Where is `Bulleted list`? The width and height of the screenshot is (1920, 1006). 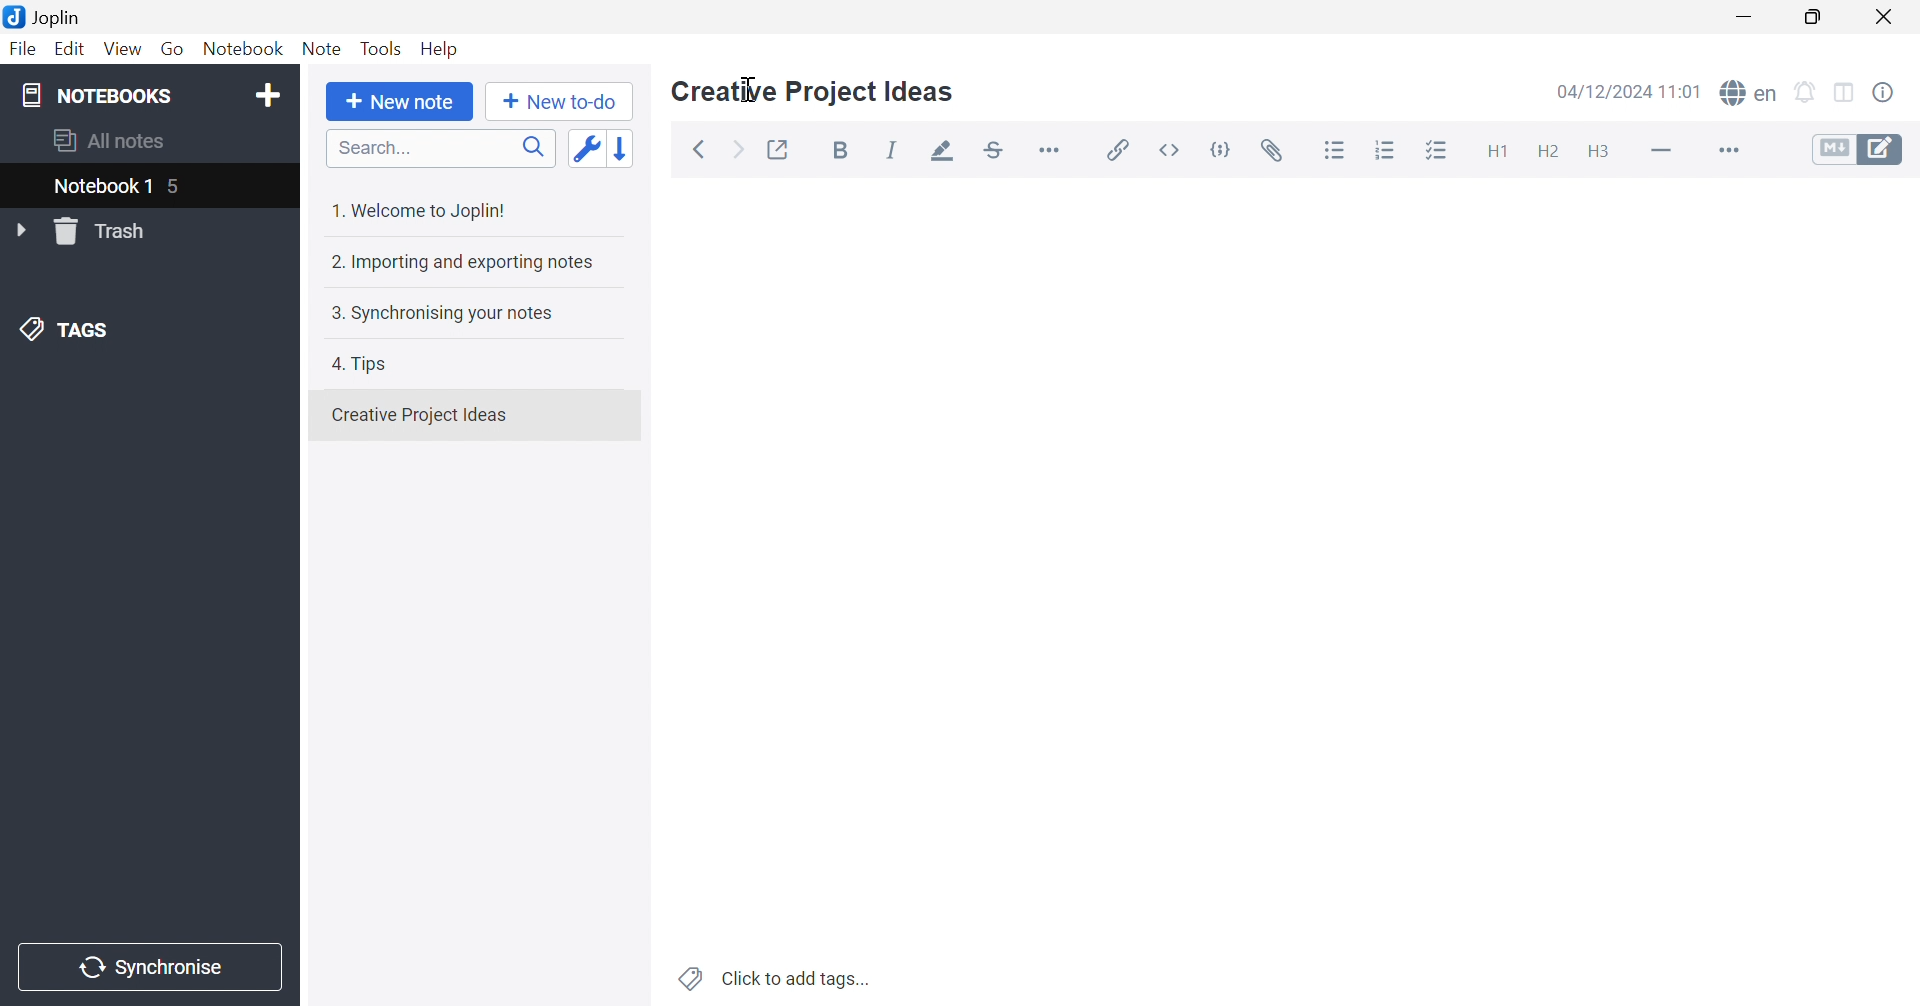
Bulleted list is located at coordinates (1334, 151).